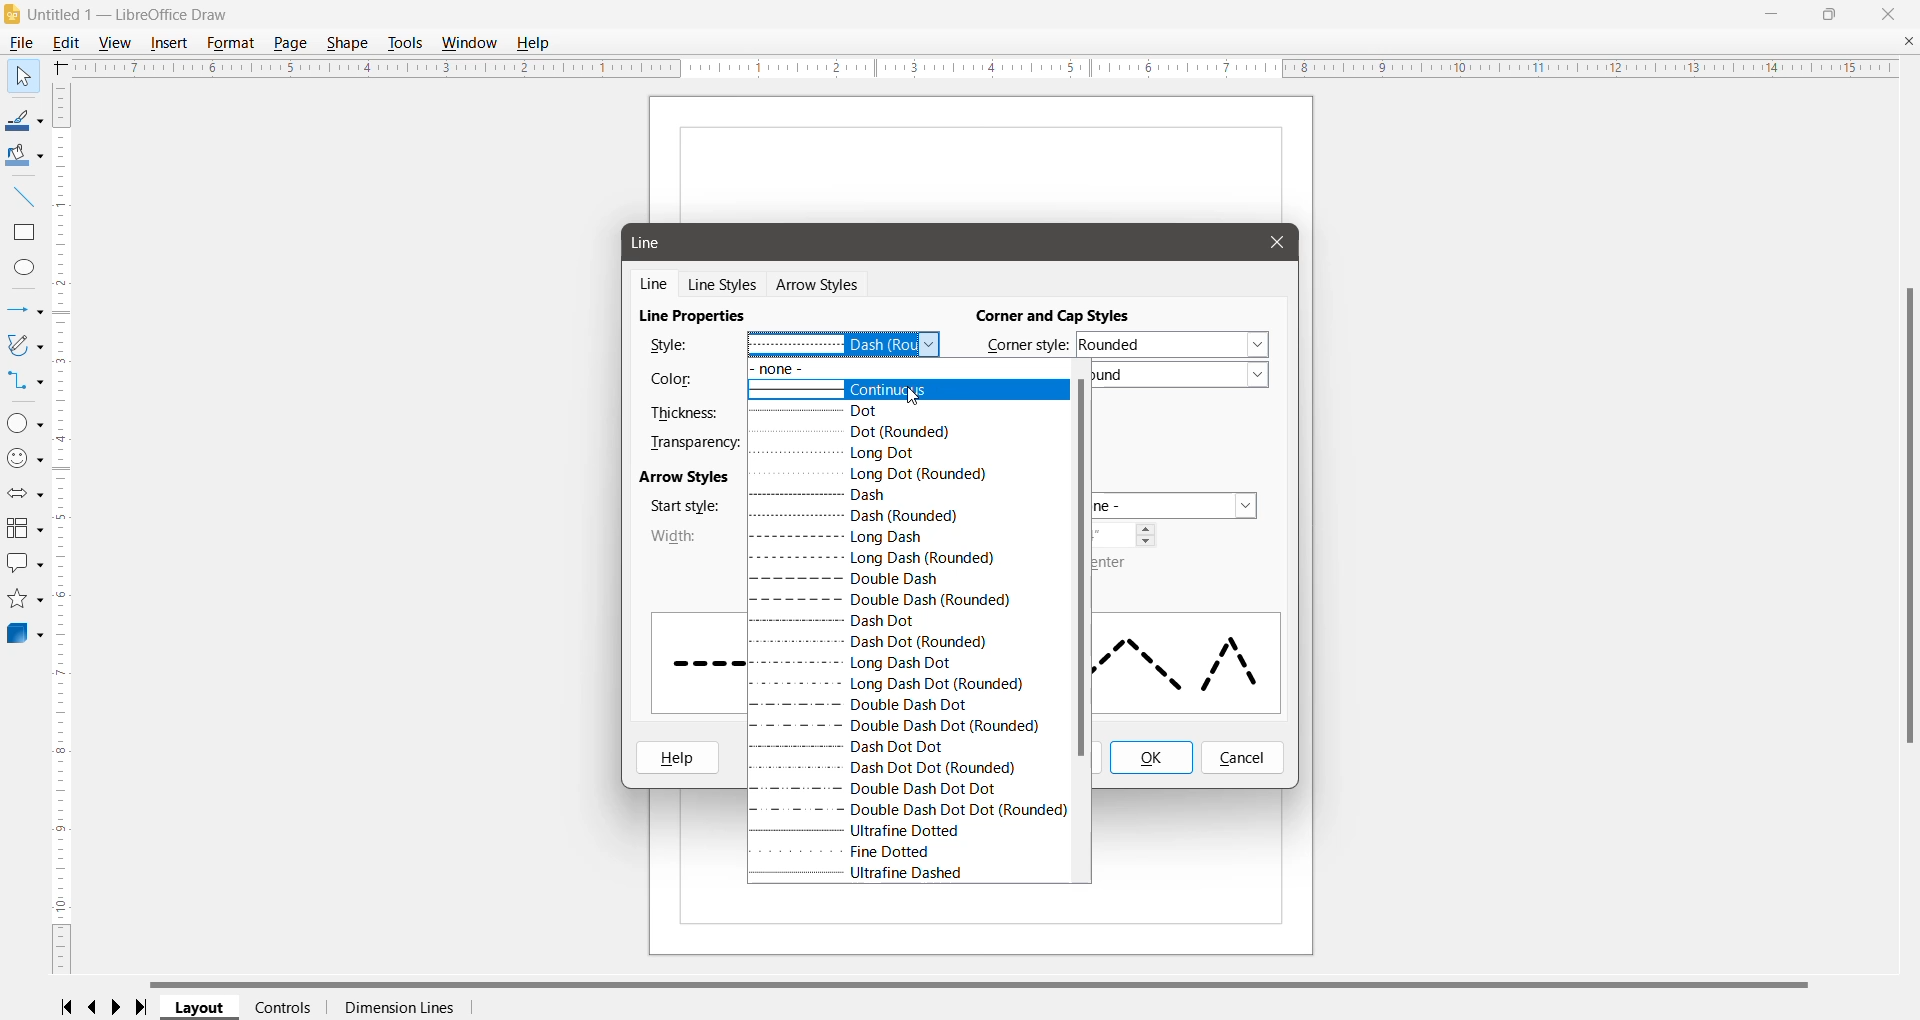 Image resolution: width=1920 pixels, height=1020 pixels. What do you see at coordinates (25, 157) in the screenshot?
I see `Fill Color` at bounding box center [25, 157].